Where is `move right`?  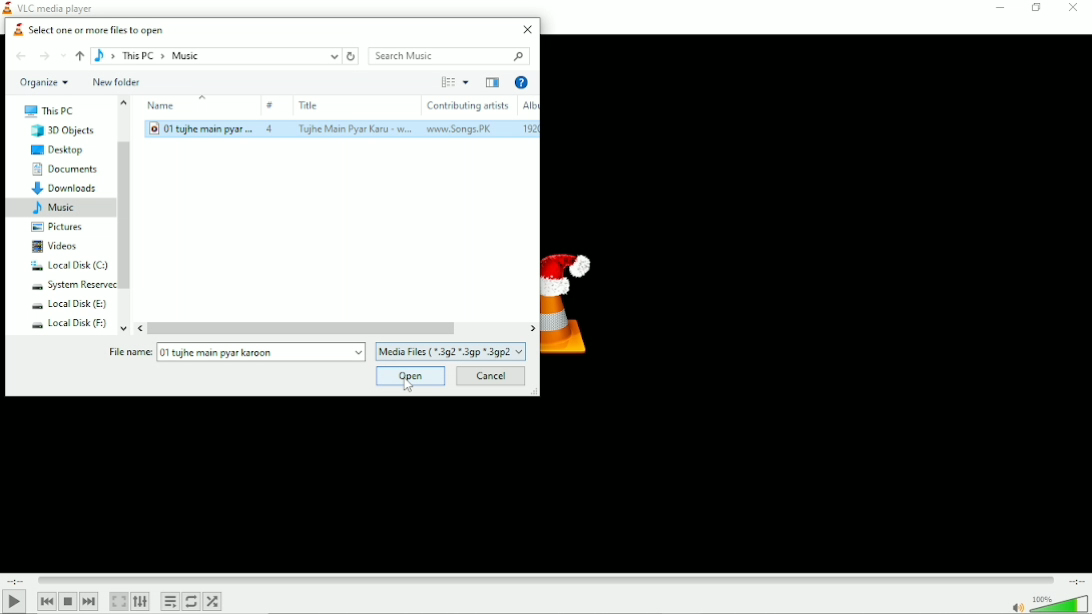 move right is located at coordinates (530, 325).